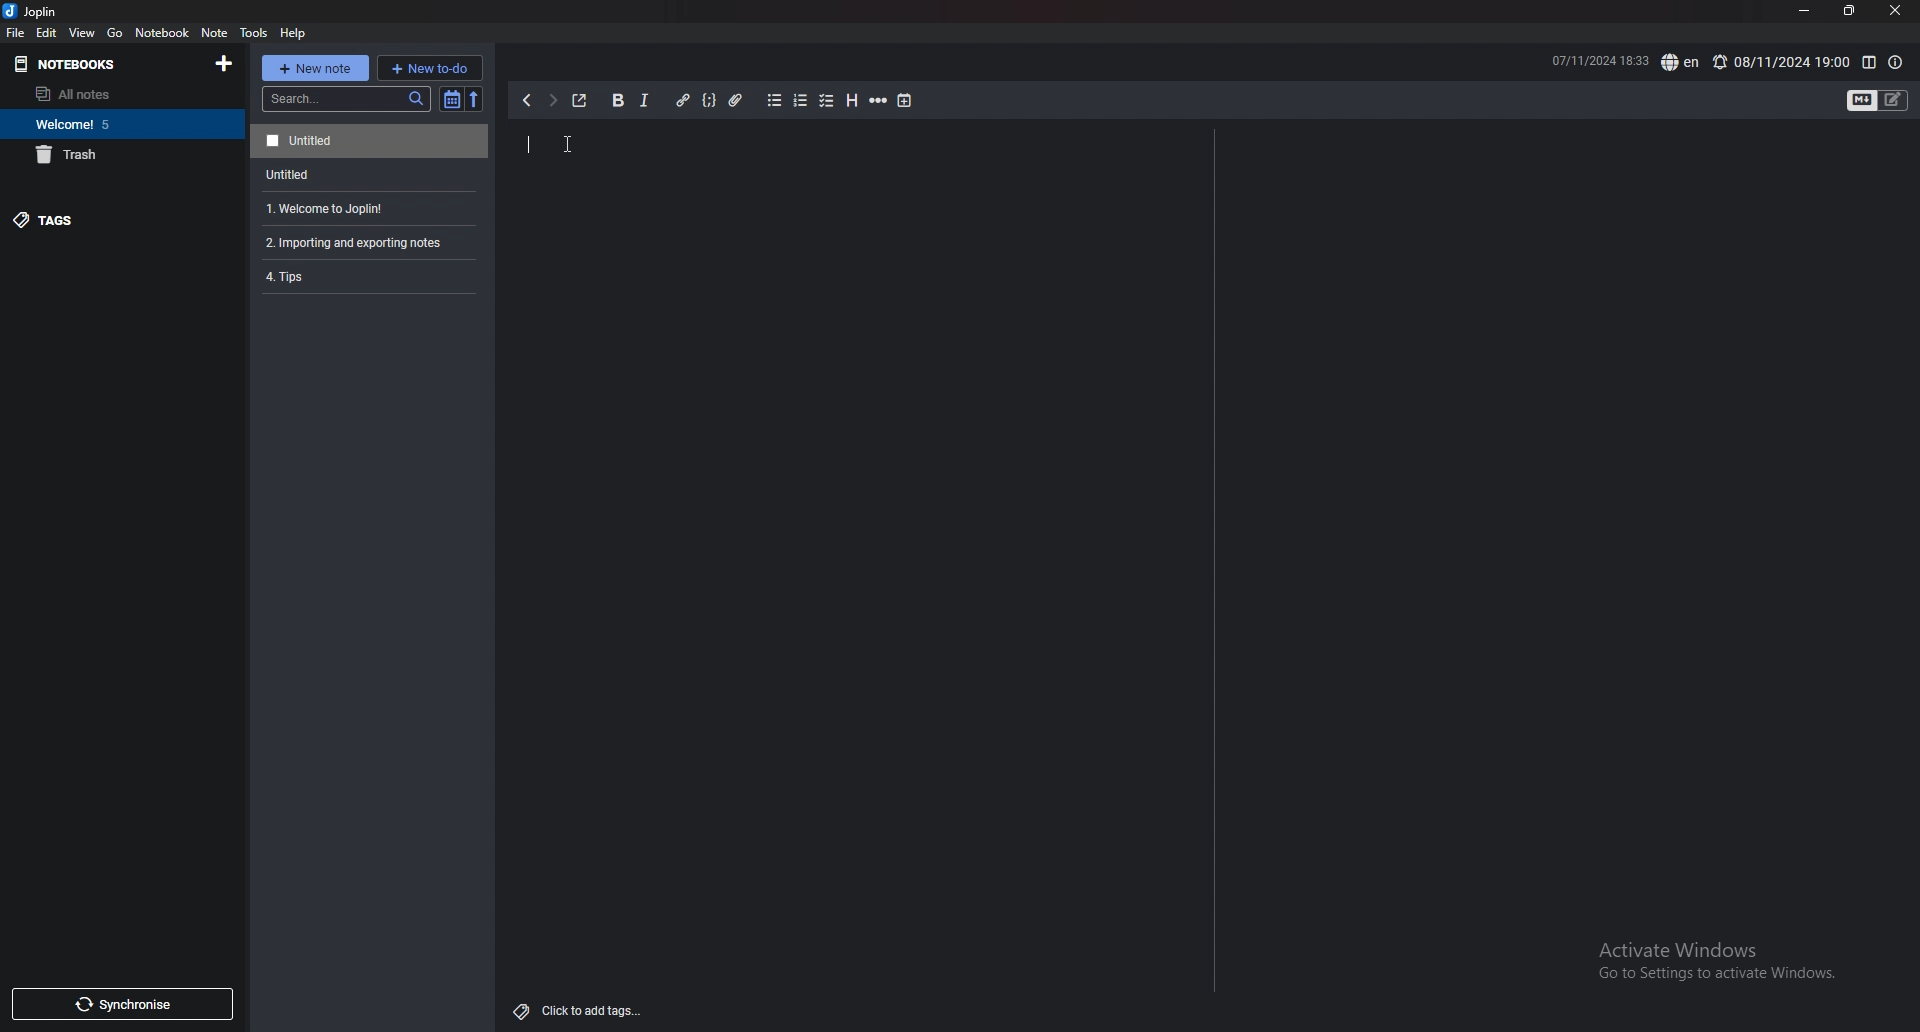  I want to click on trash, so click(118, 154).